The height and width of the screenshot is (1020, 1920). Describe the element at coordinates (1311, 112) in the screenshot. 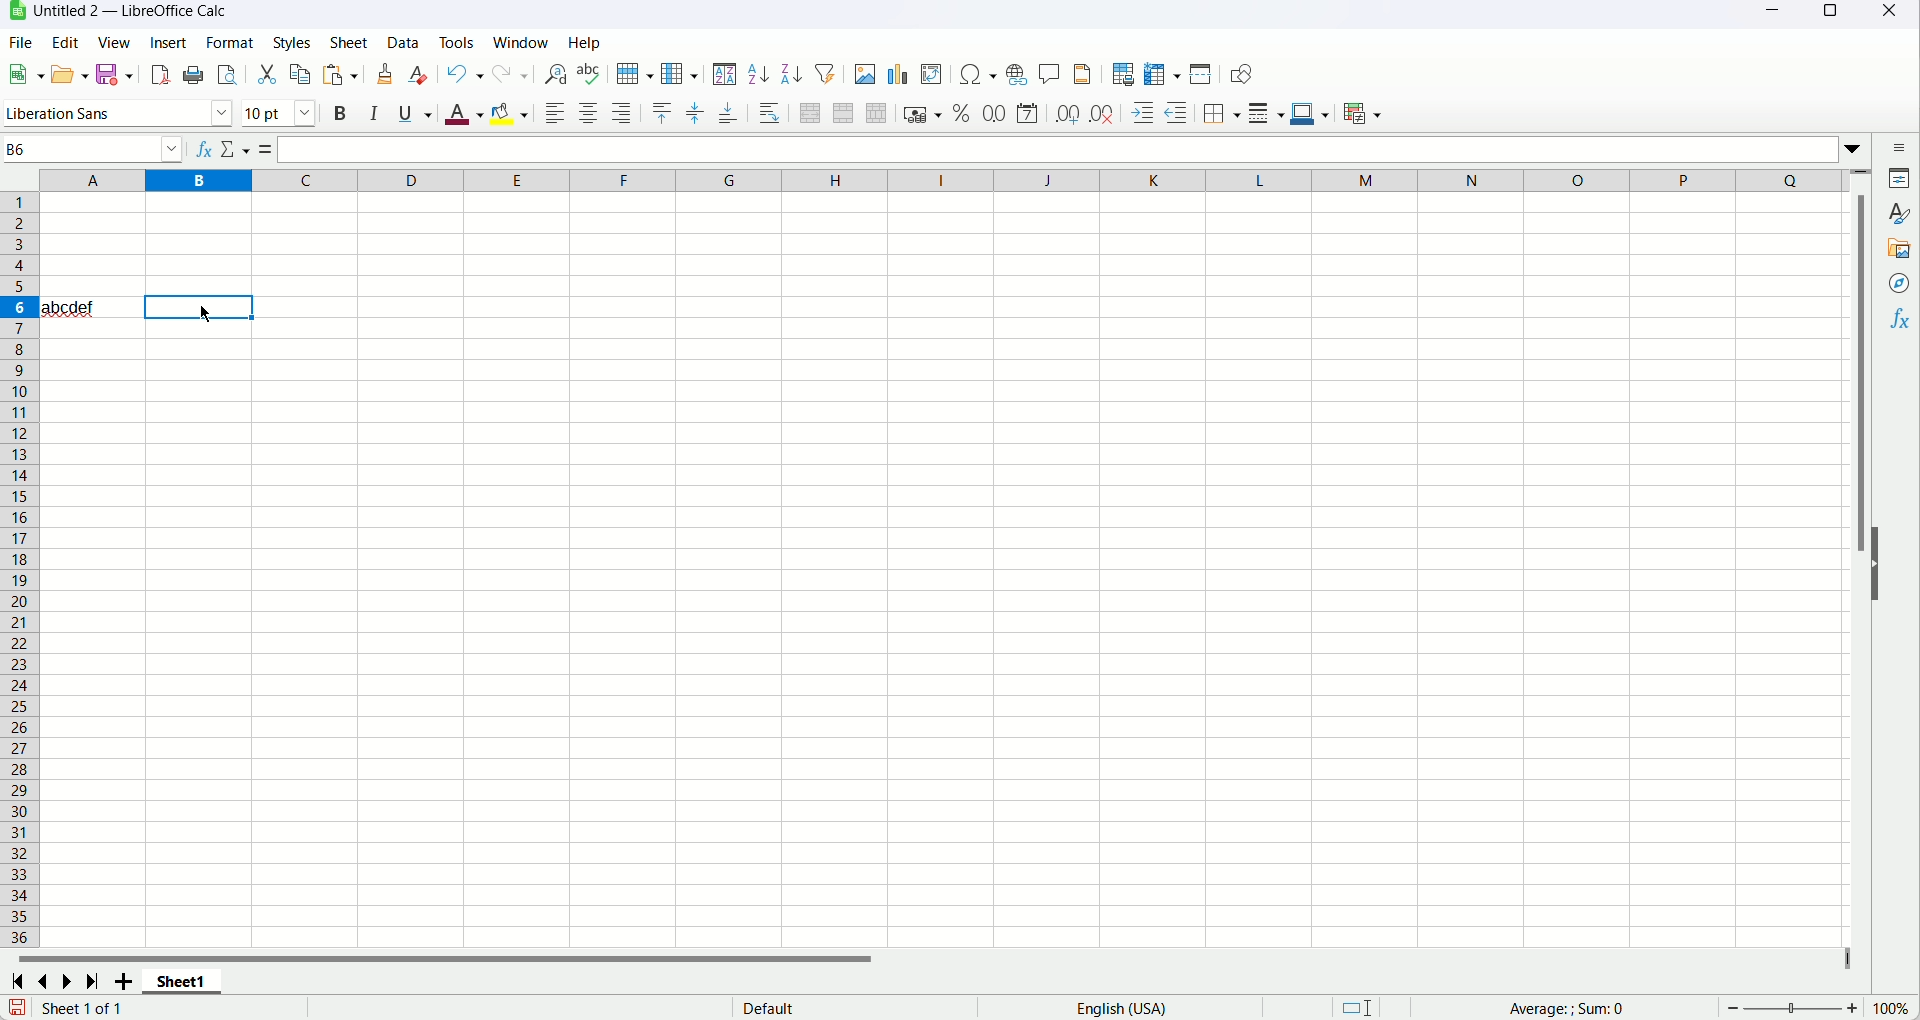

I see `border color` at that location.